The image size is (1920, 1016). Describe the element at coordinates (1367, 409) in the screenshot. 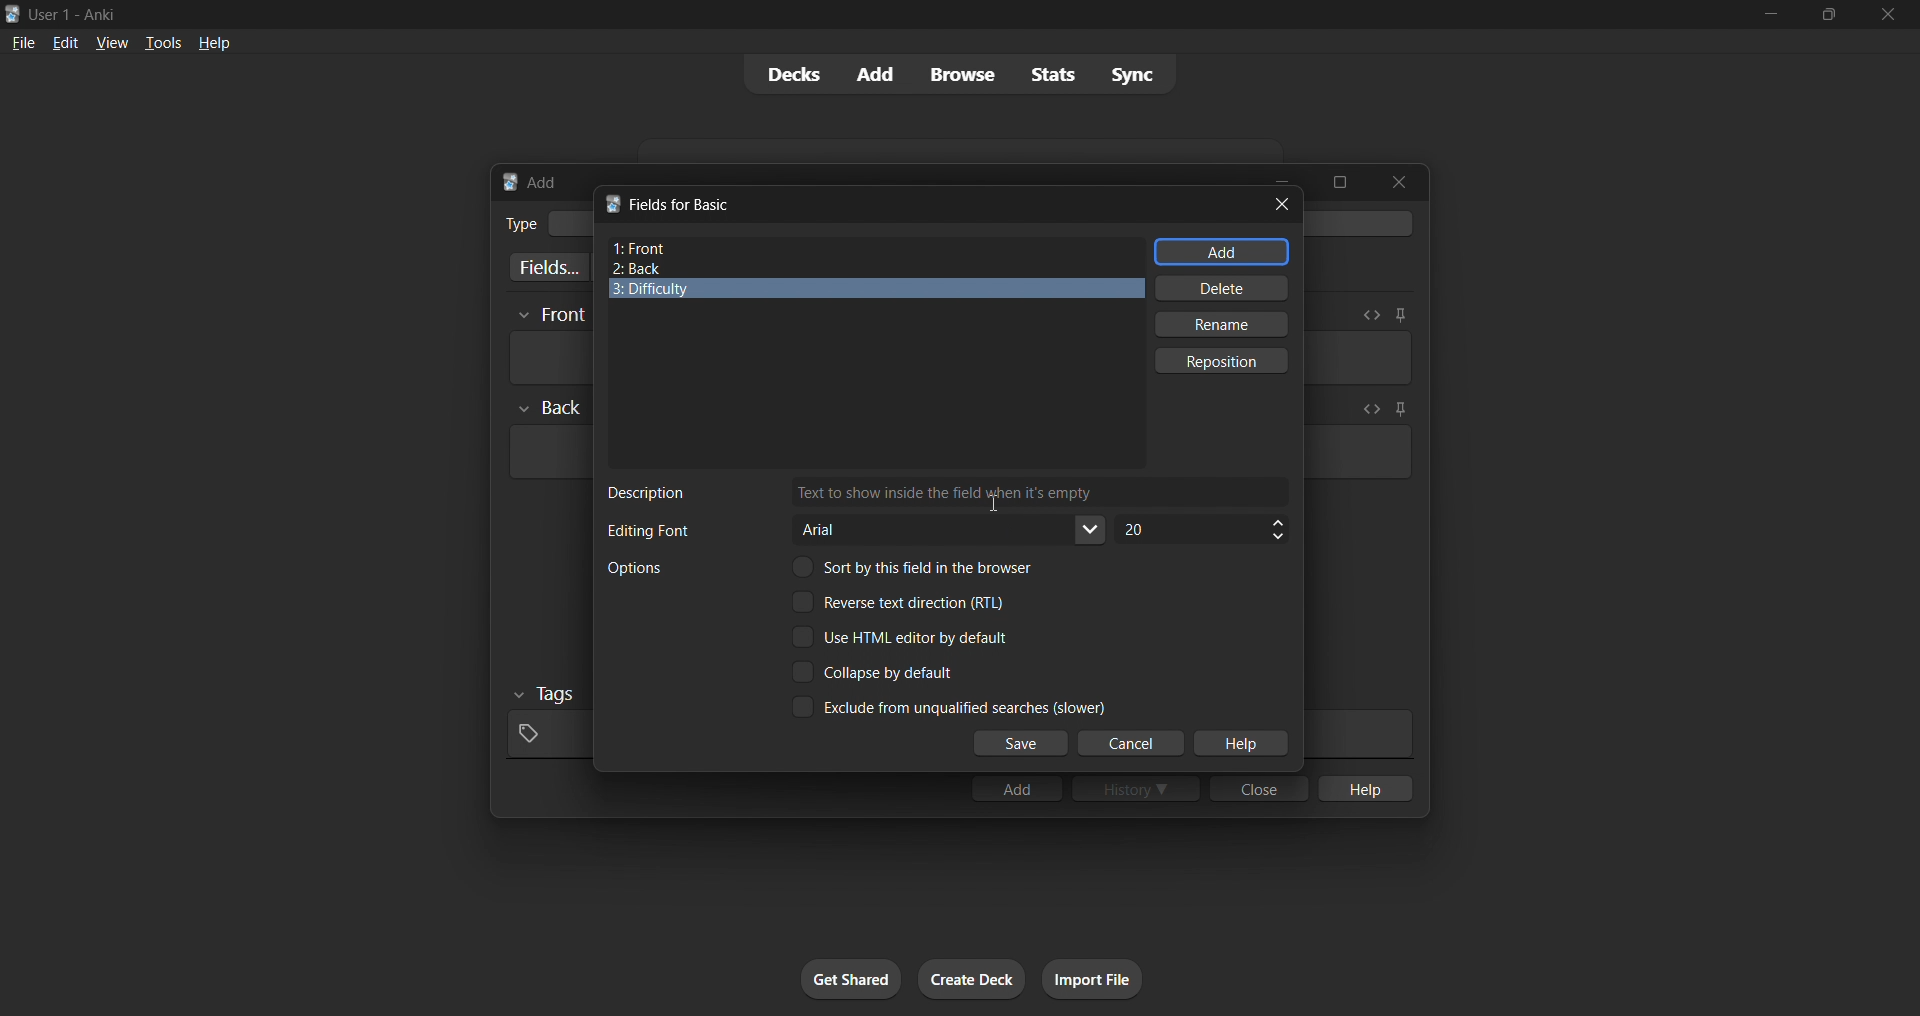

I see `Toggle HTML editor` at that location.